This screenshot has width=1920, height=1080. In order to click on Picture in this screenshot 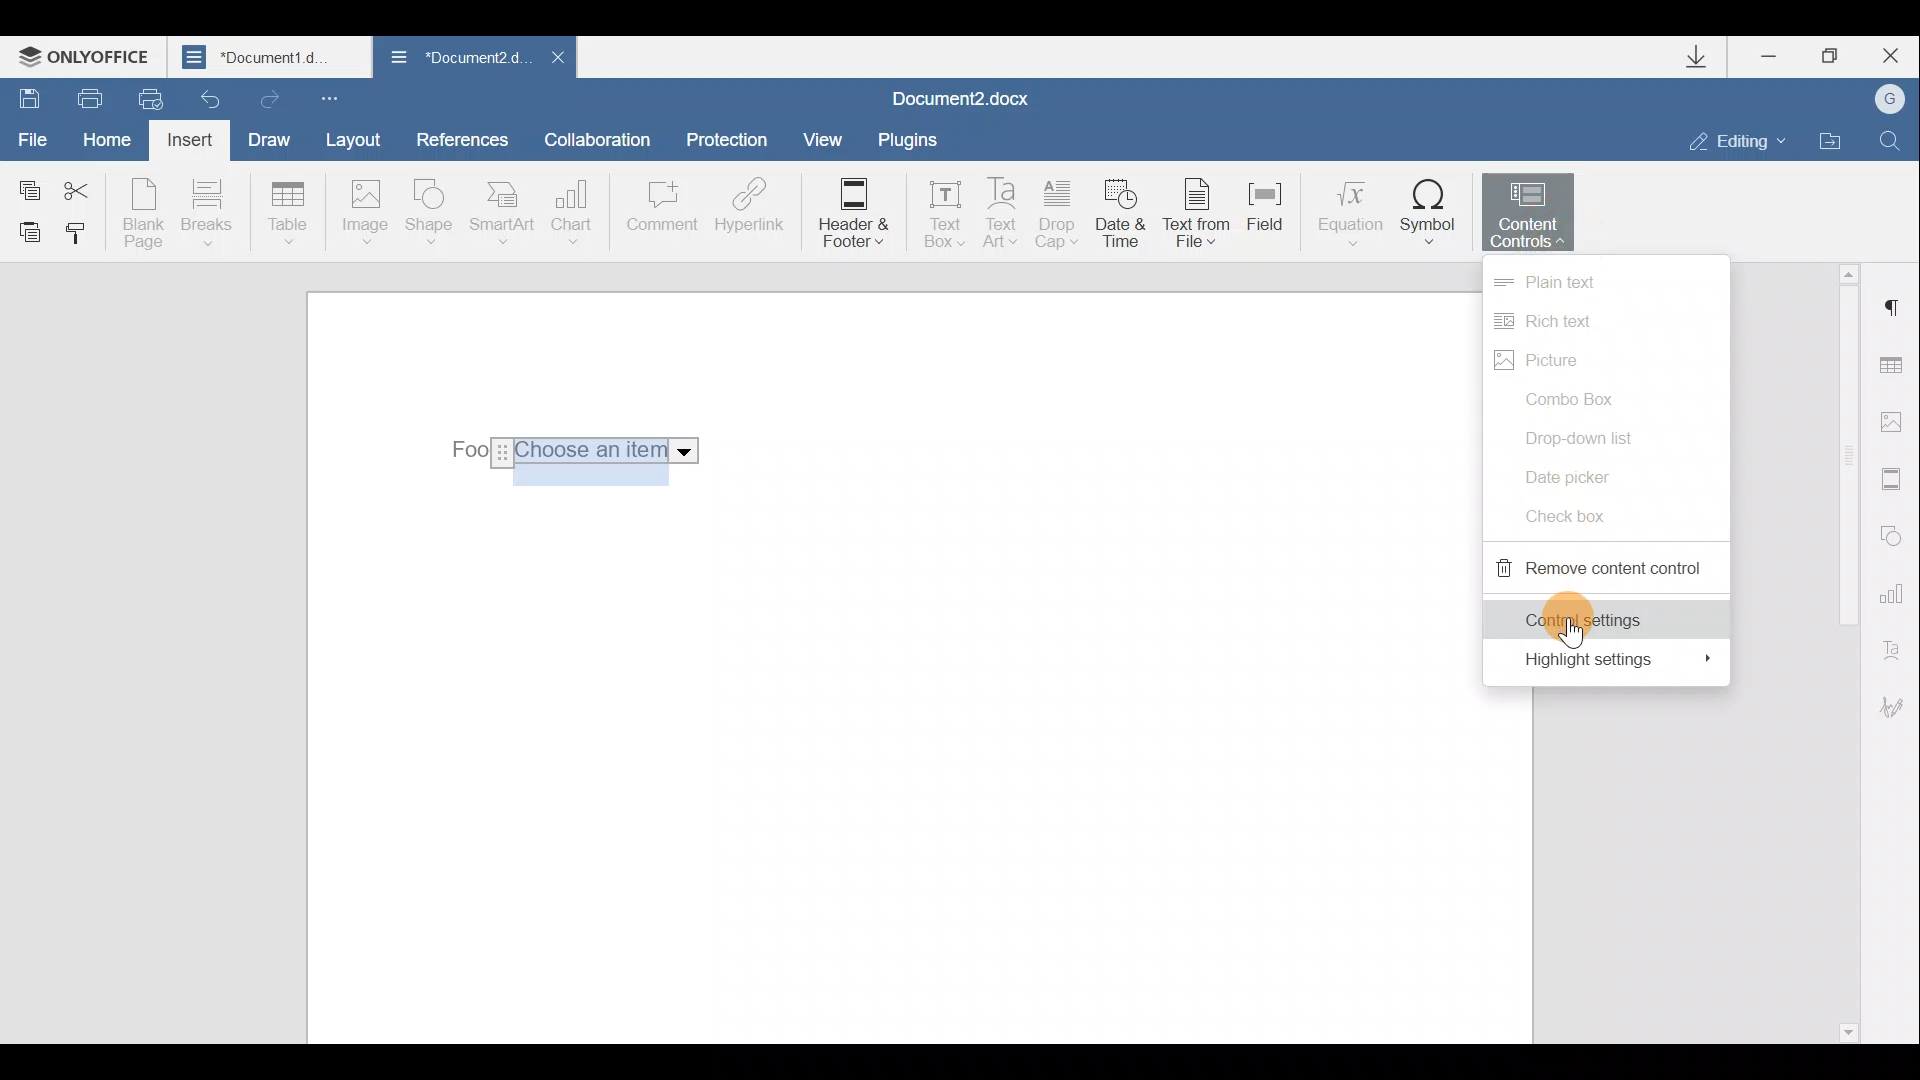, I will do `click(1573, 362)`.